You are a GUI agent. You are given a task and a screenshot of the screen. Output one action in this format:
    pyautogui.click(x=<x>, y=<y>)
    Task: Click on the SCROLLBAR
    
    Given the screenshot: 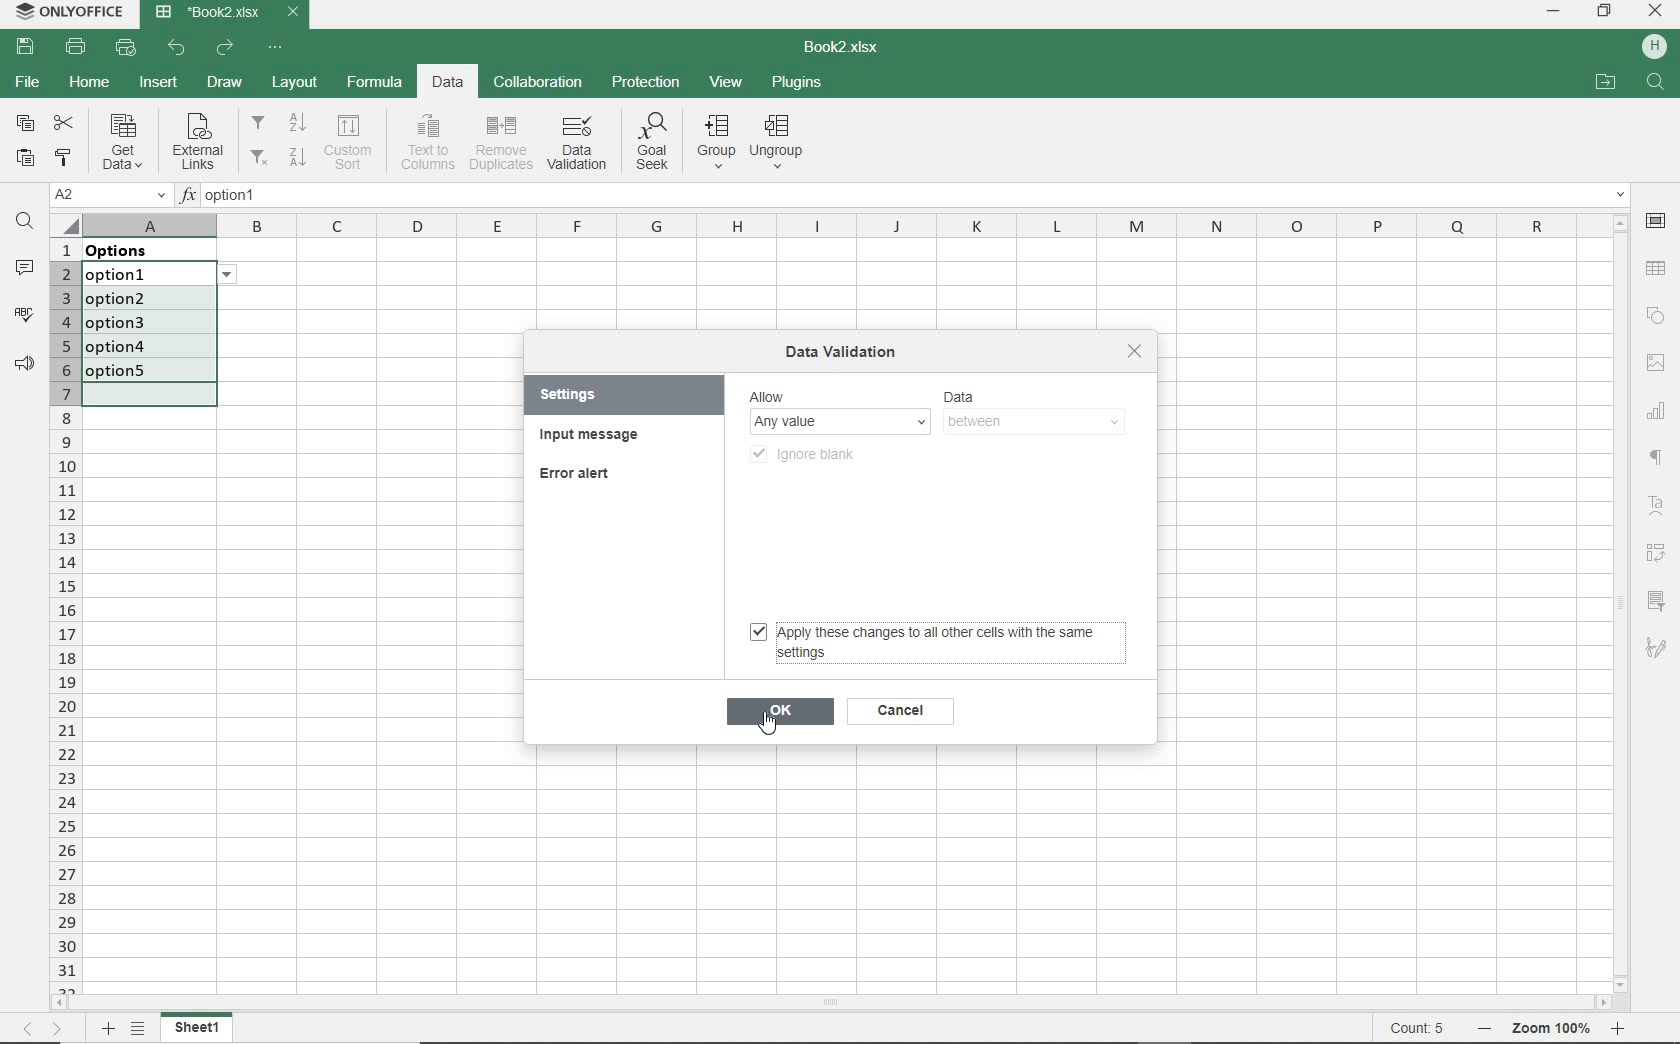 What is the action you would take?
    pyautogui.click(x=1621, y=603)
    